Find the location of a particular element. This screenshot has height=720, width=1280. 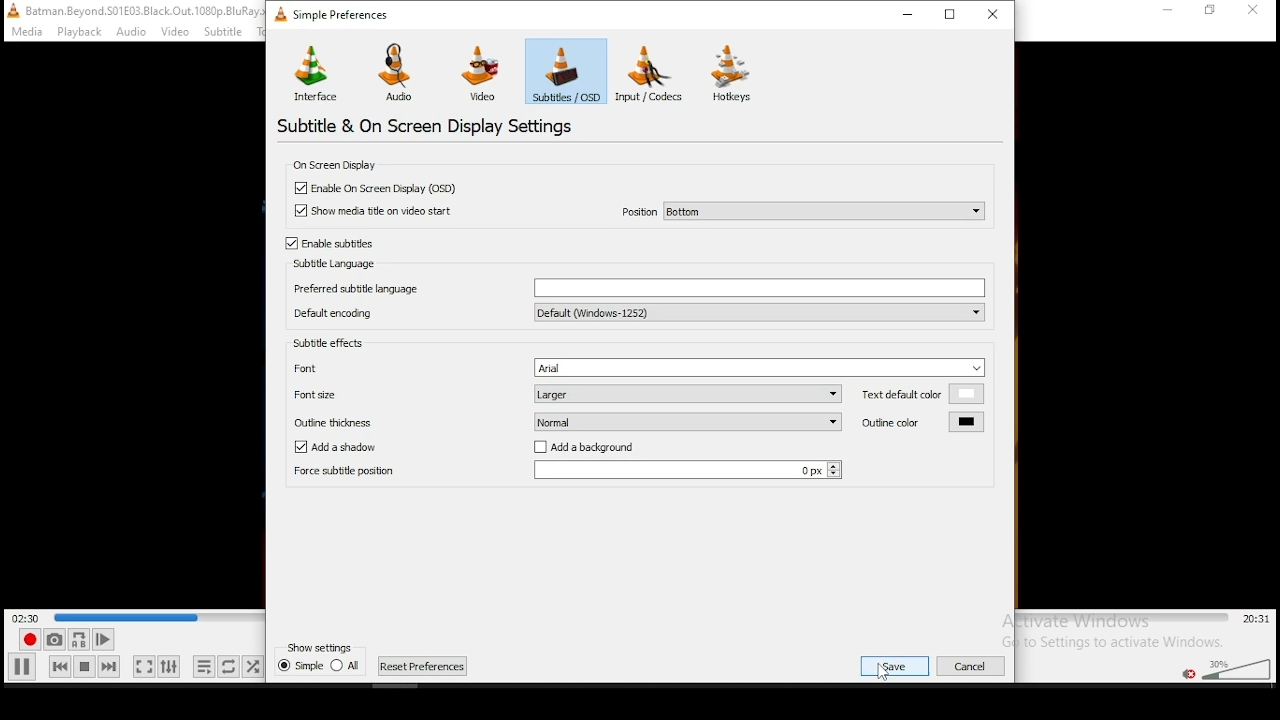

toggle between loop all, loop one, and no loop is located at coordinates (228, 666).